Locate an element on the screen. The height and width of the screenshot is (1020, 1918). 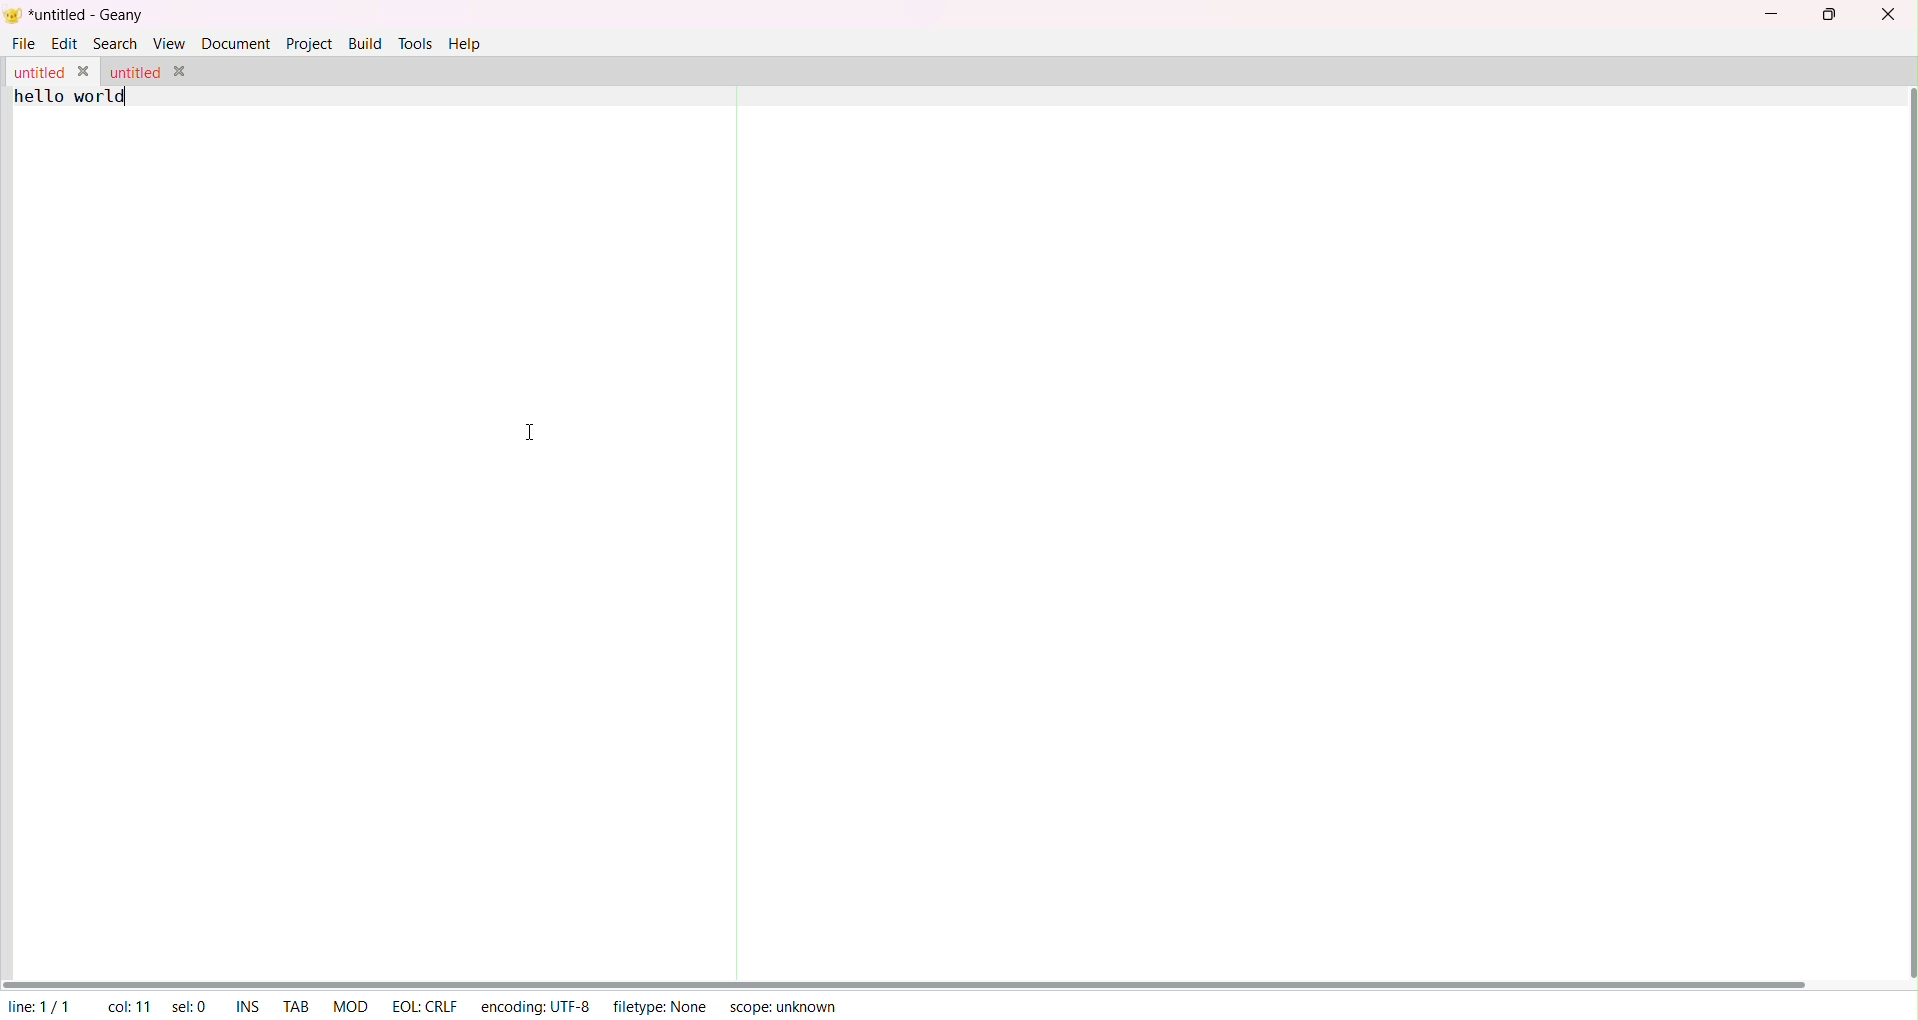
file is located at coordinates (25, 43).